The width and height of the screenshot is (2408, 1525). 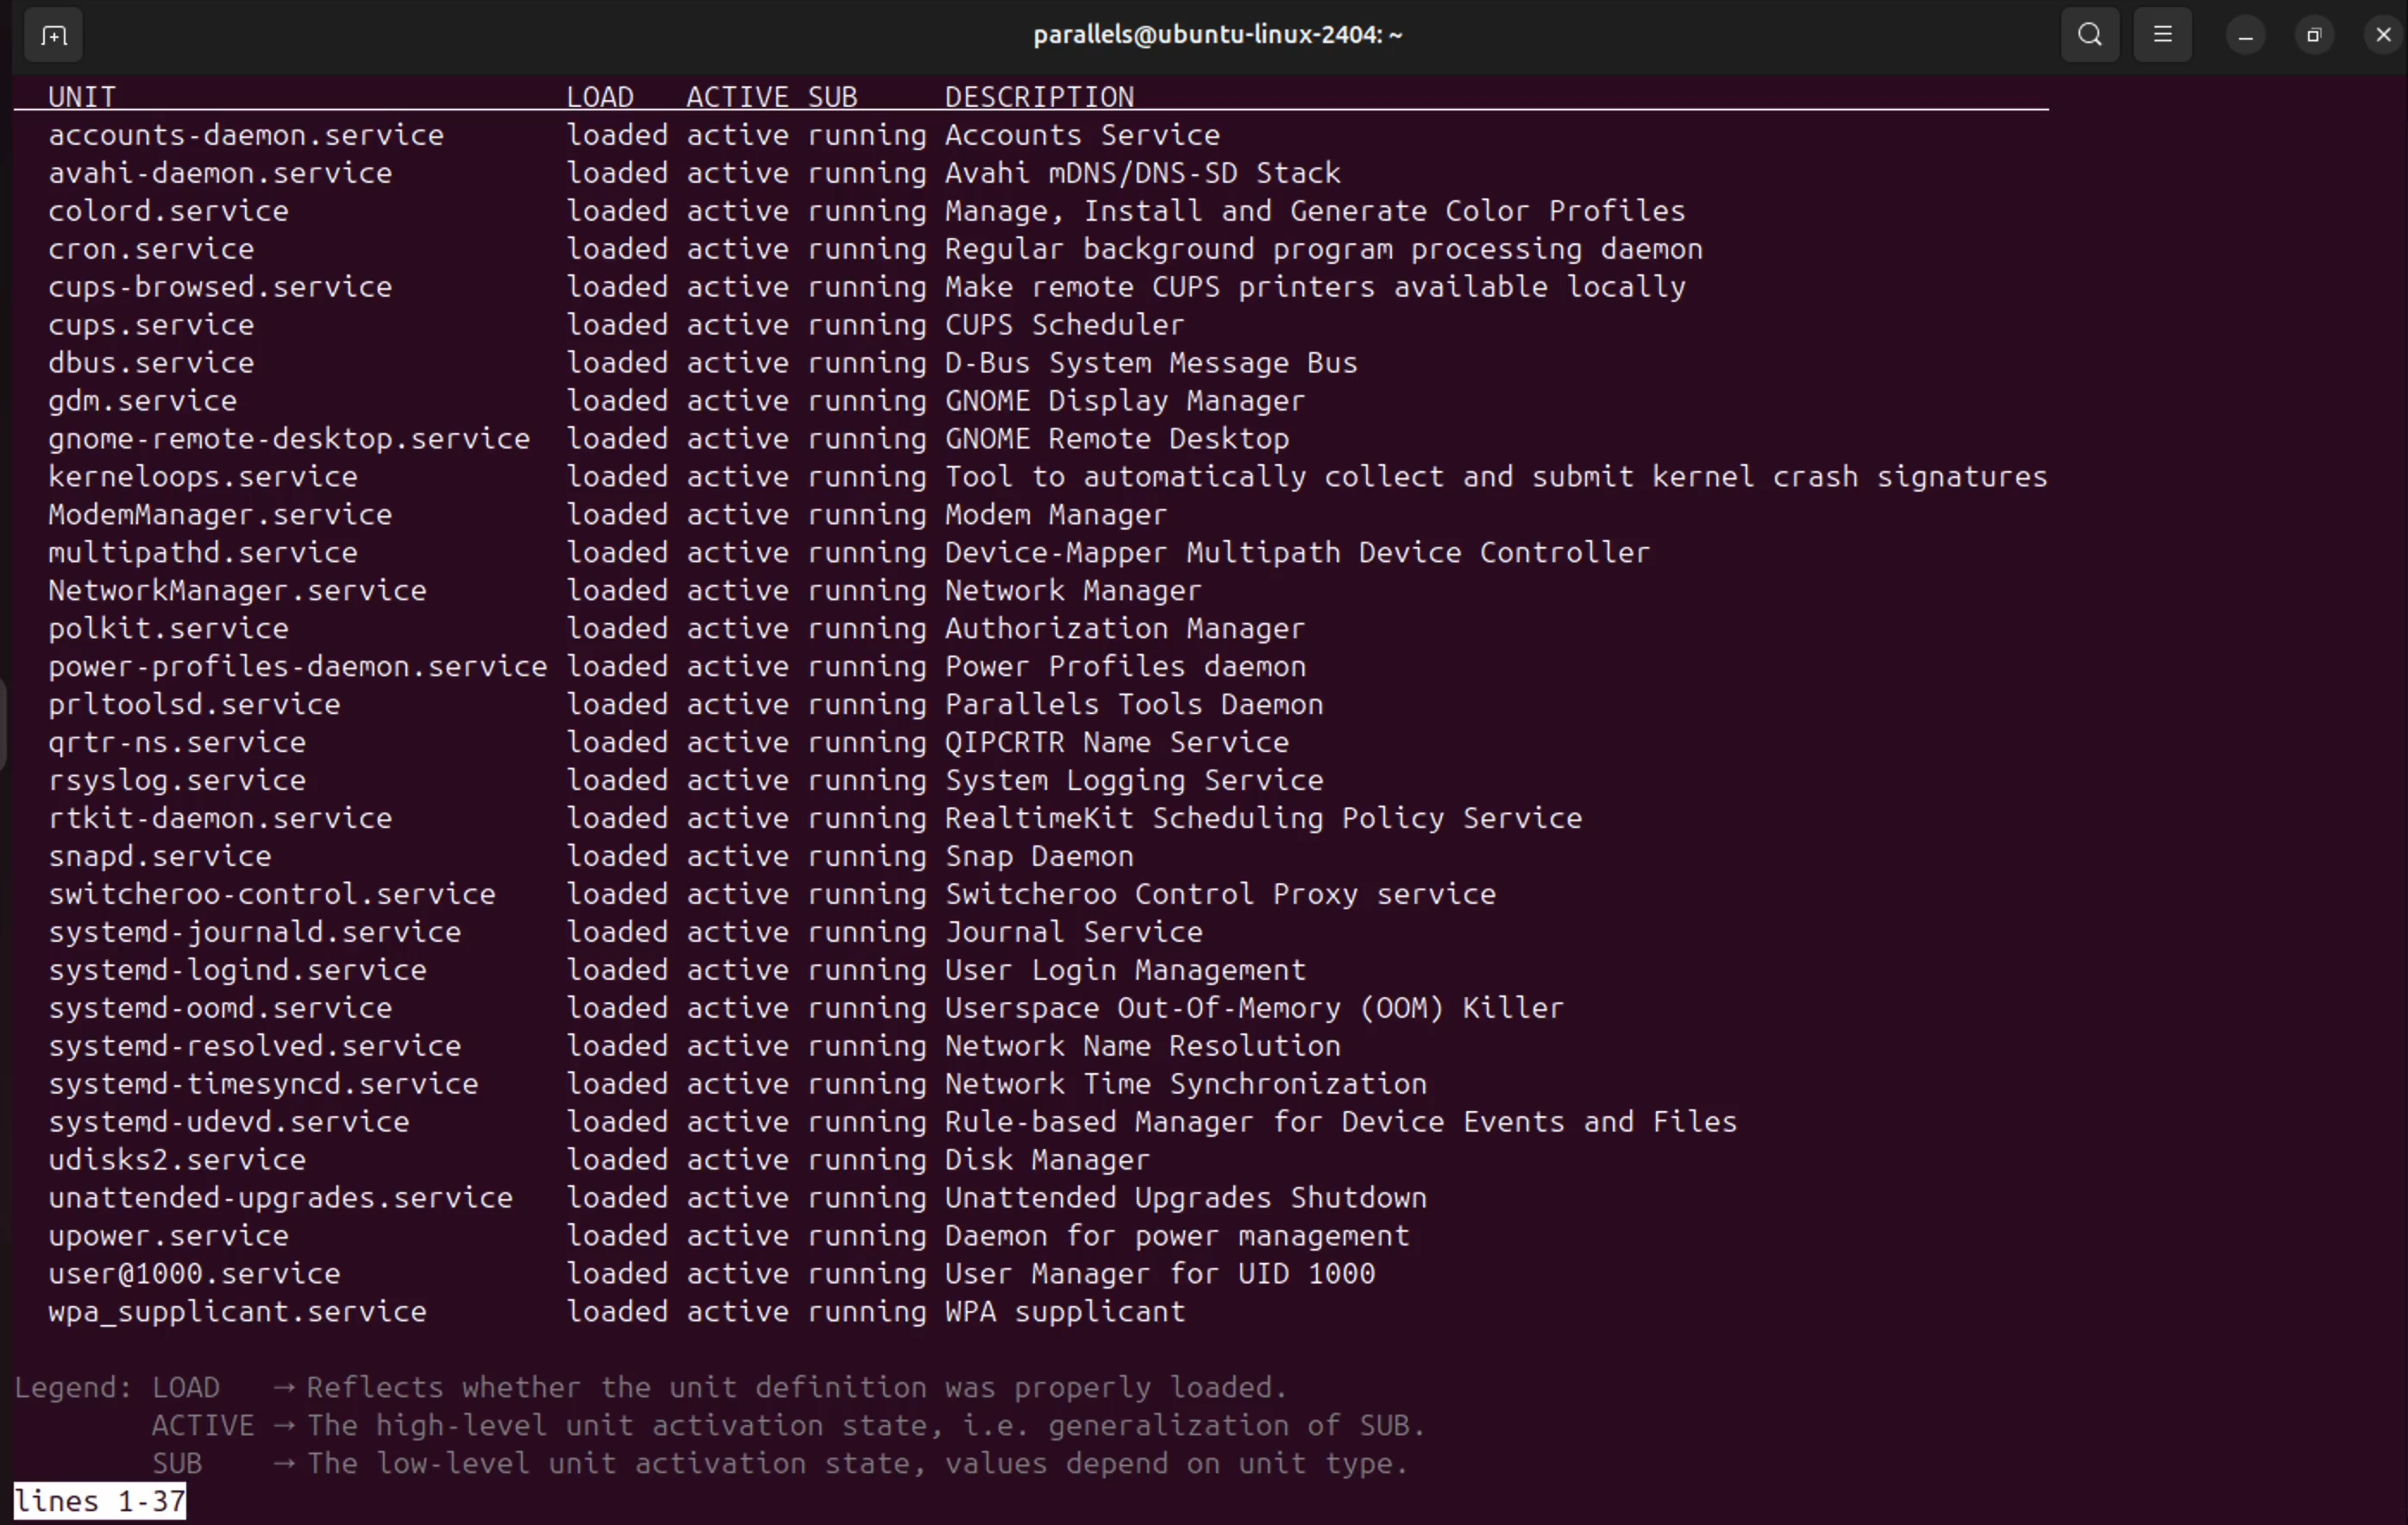 I want to click on system.unved service, so click(x=243, y=1127).